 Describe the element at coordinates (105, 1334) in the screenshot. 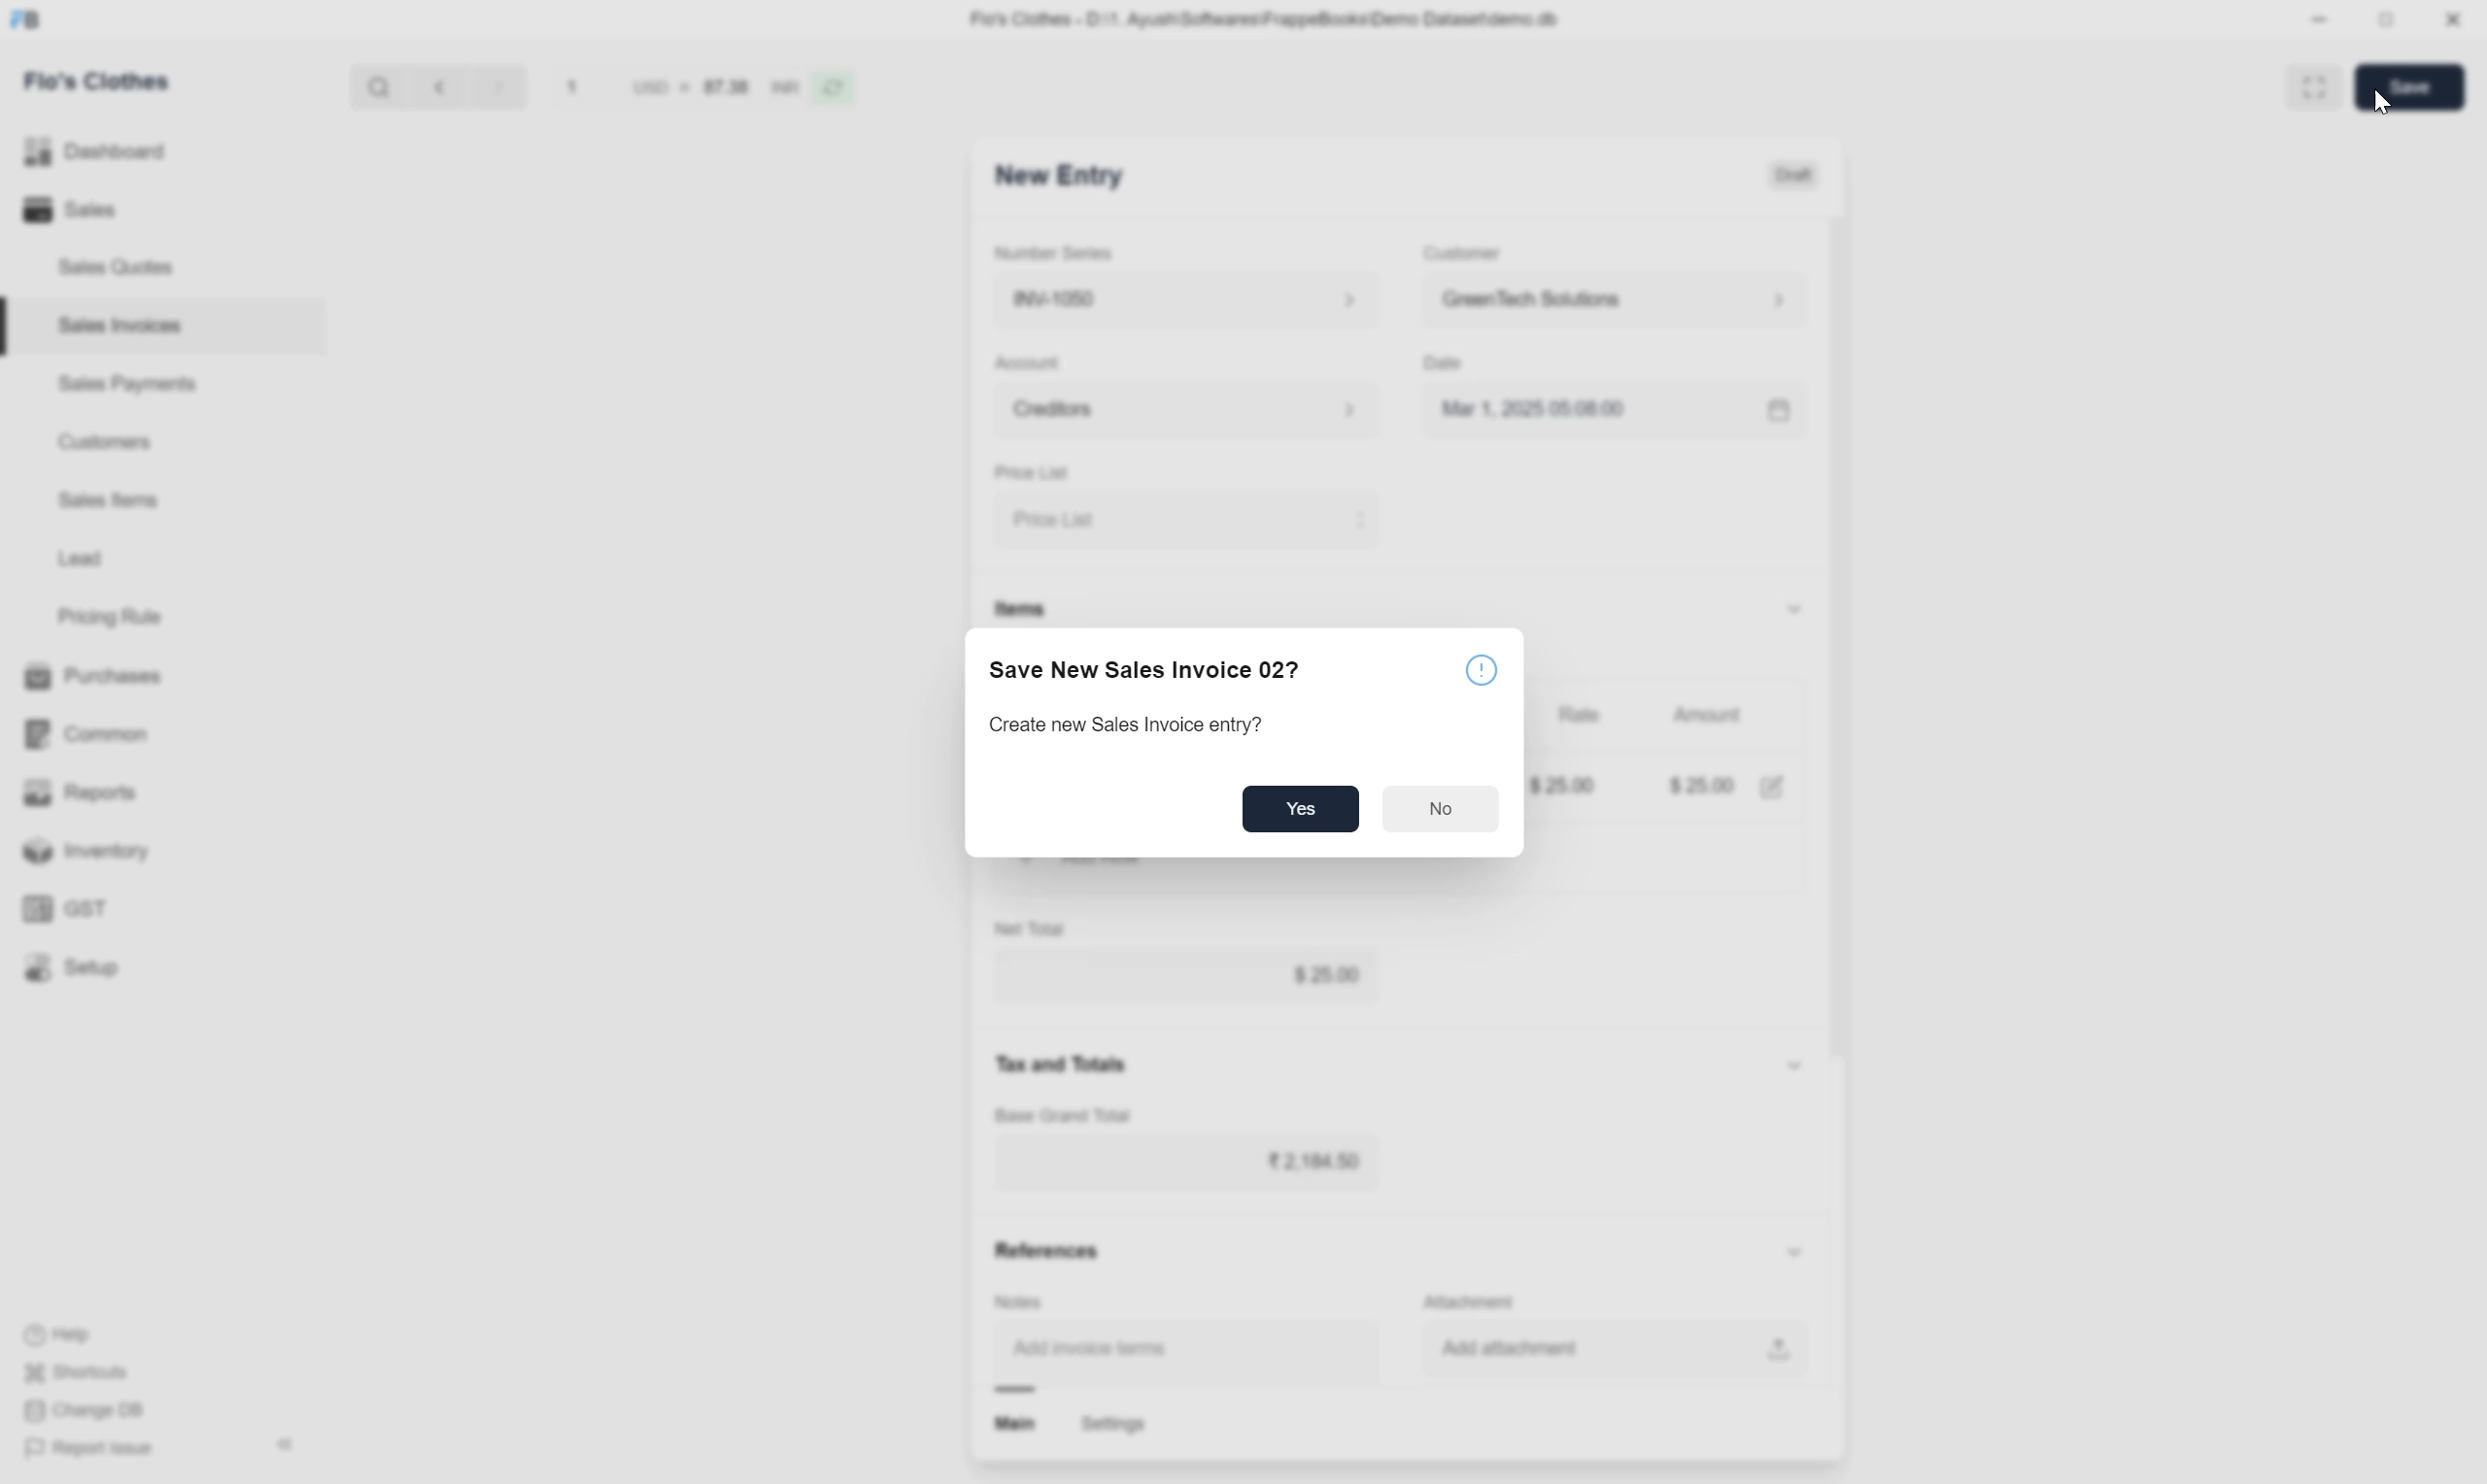

I see `Help` at that location.